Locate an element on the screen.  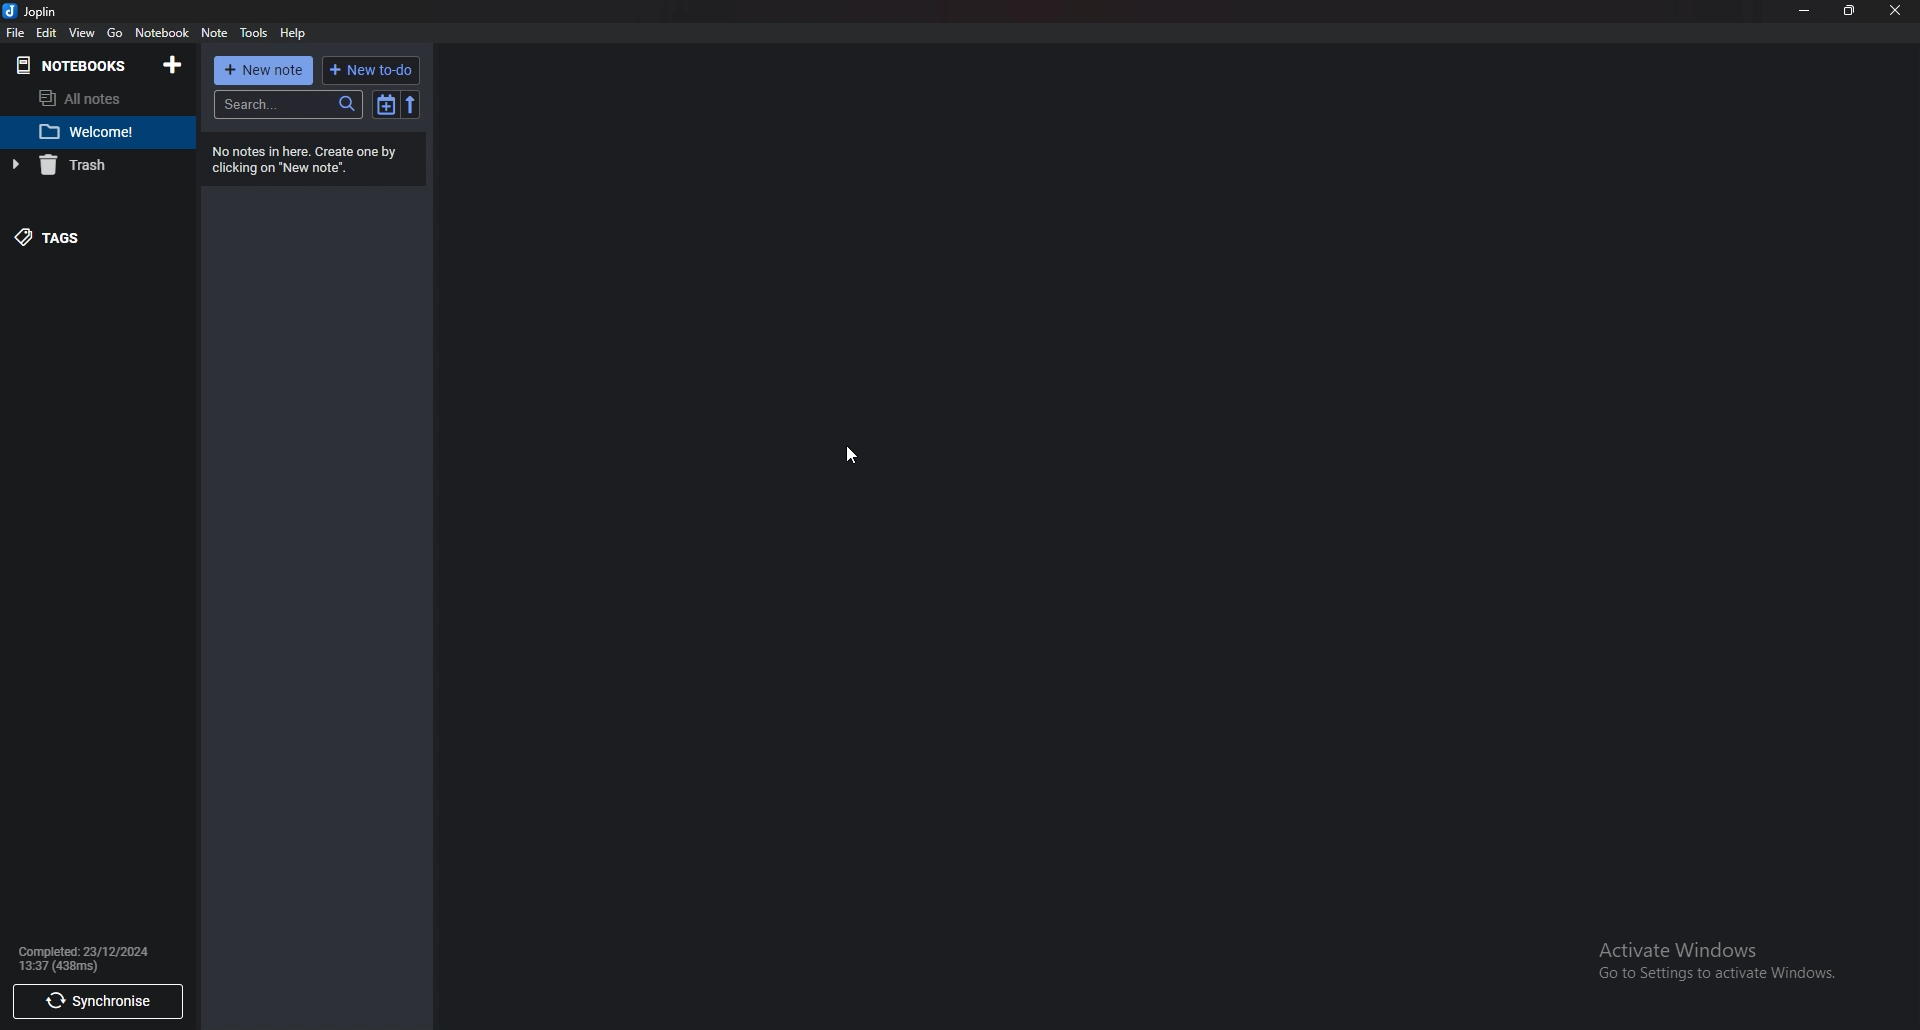
view is located at coordinates (82, 32).